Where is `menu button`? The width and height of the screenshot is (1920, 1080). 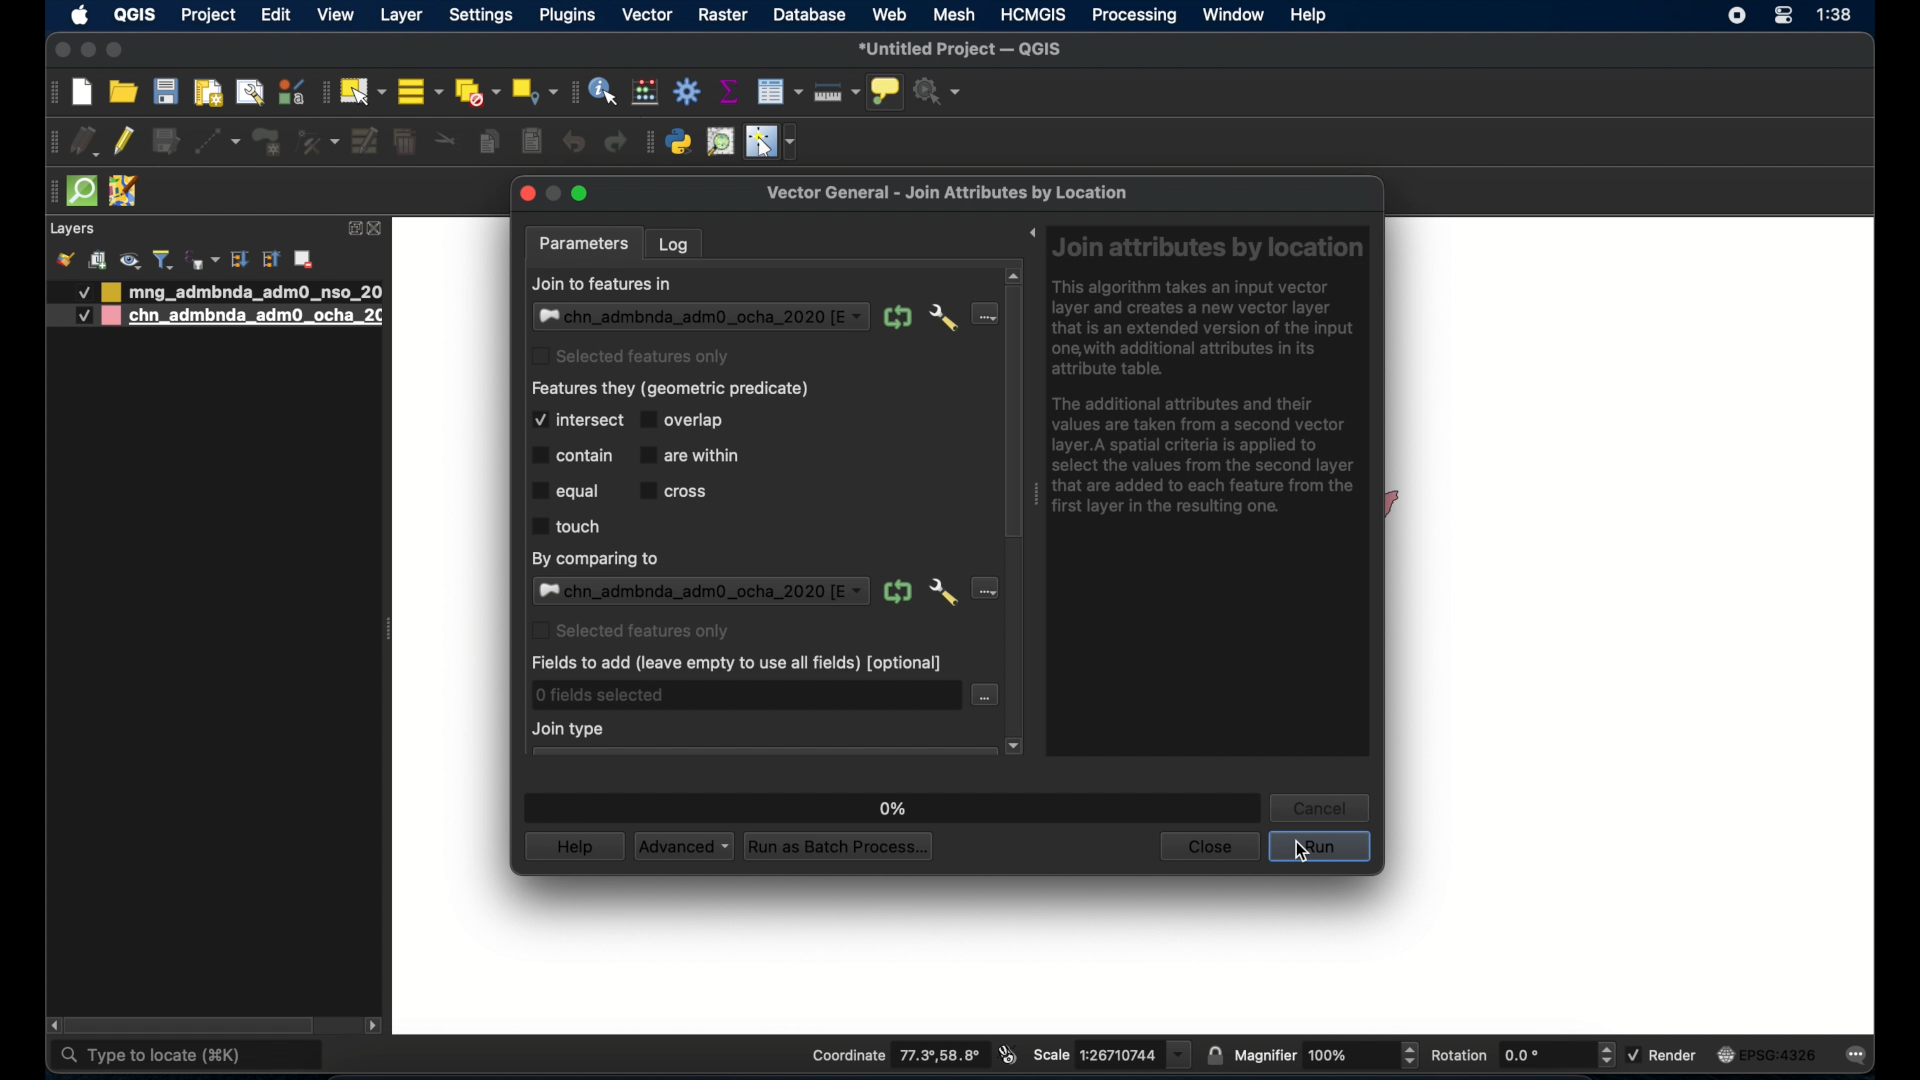
menu button is located at coordinates (985, 589).